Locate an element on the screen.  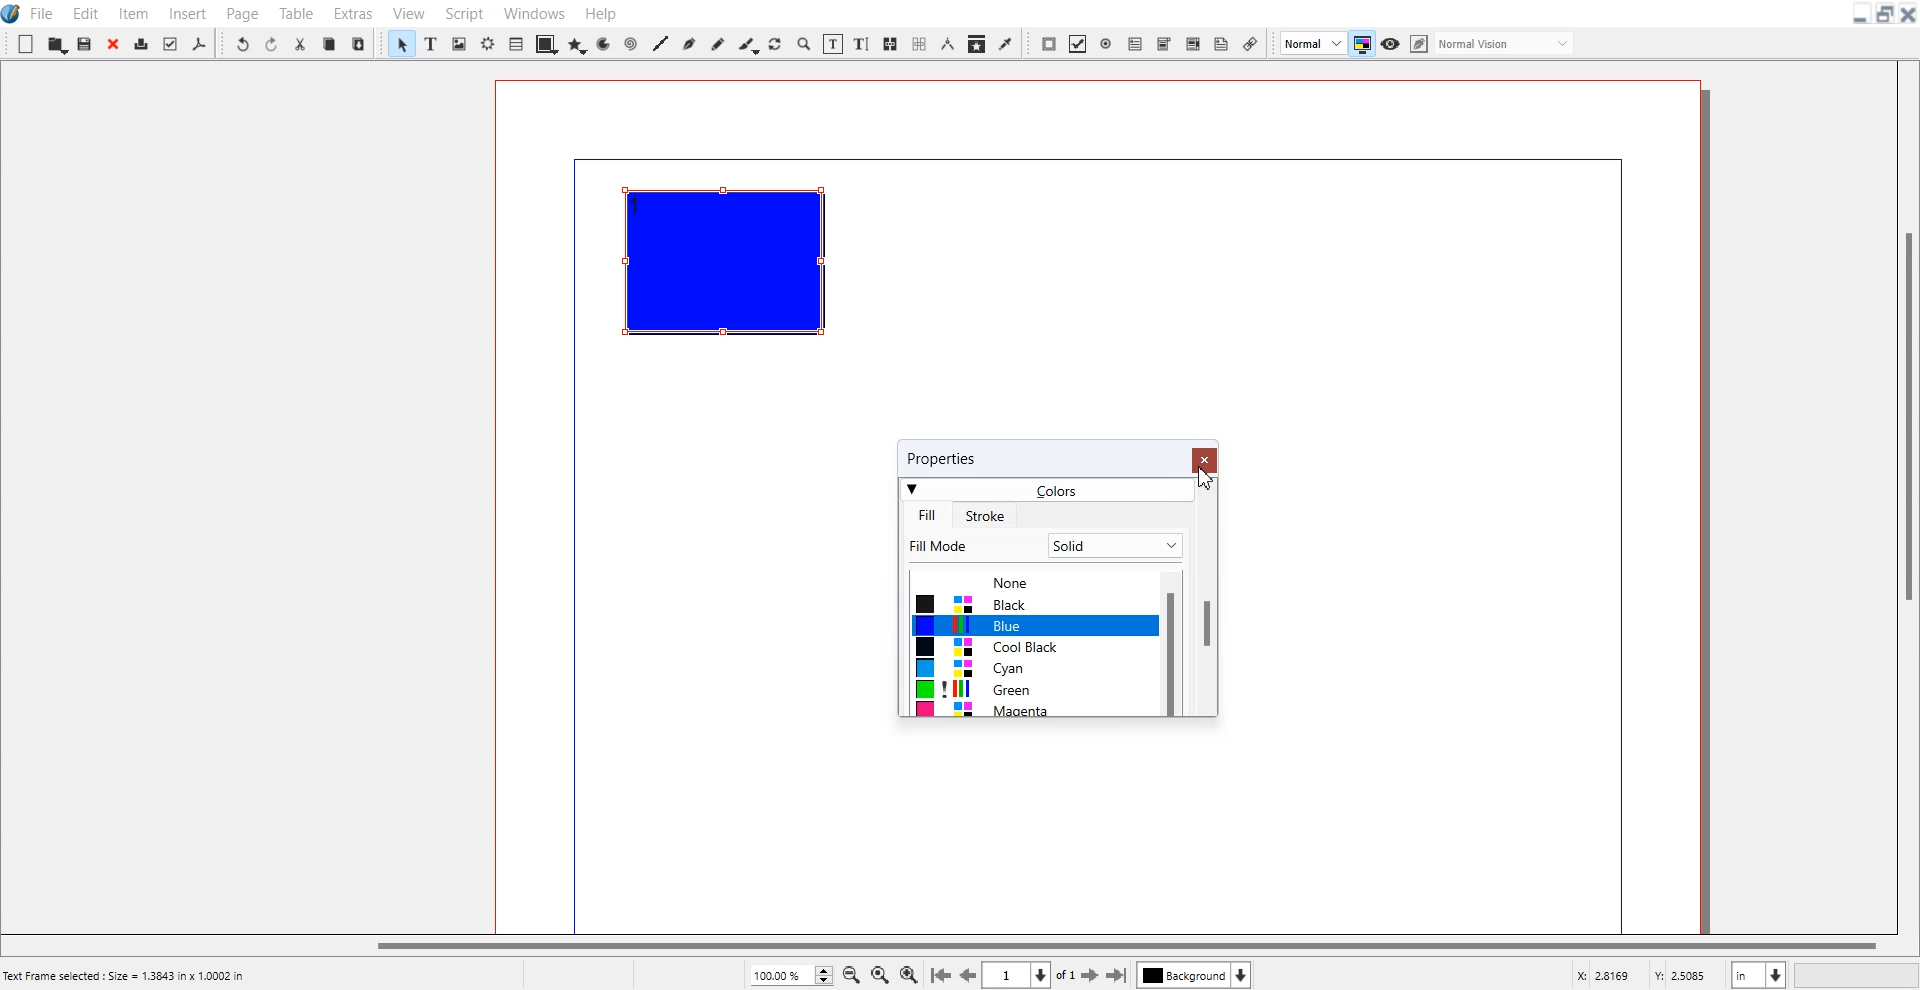
File is located at coordinates (43, 13).